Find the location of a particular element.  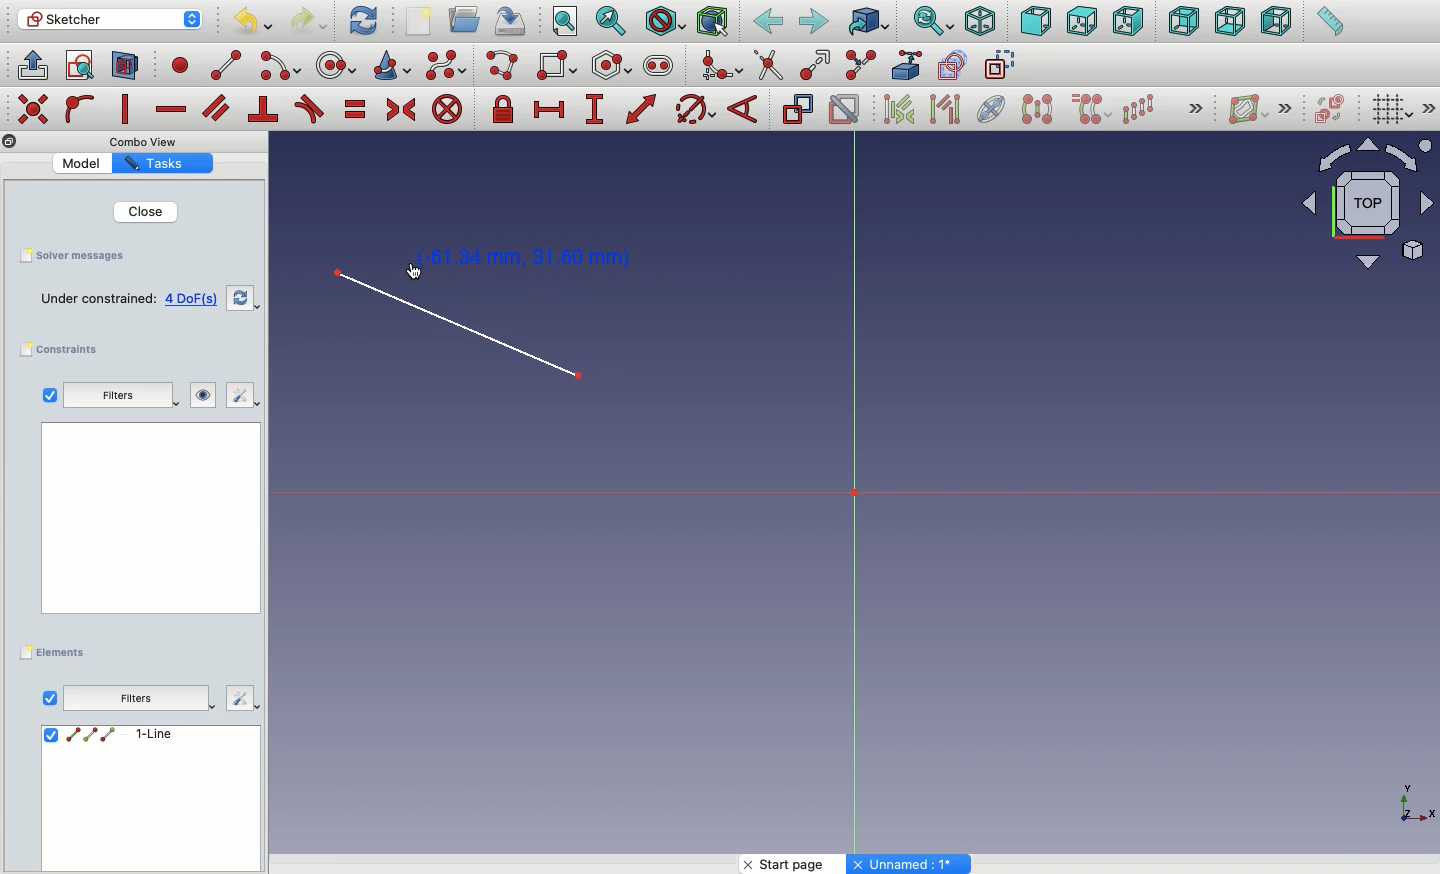

 is located at coordinates (149, 142).